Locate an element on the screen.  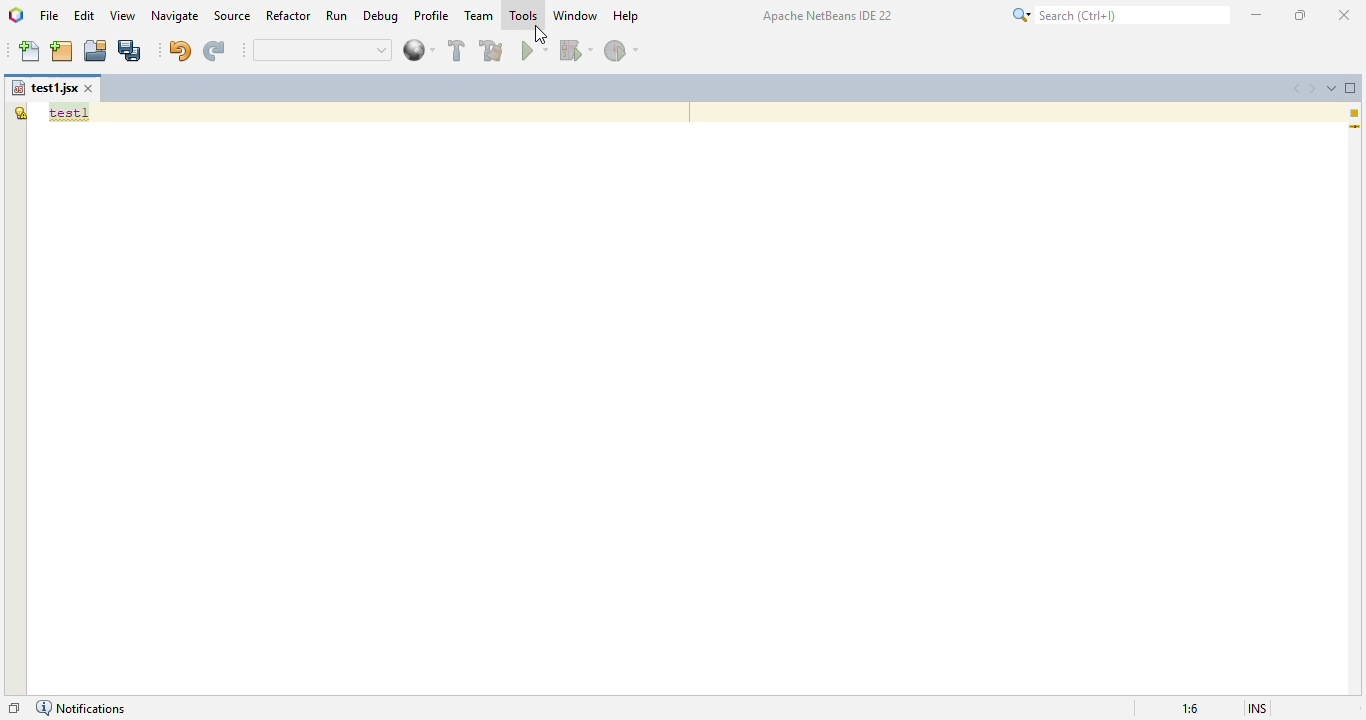
run project is located at coordinates (534, 51).